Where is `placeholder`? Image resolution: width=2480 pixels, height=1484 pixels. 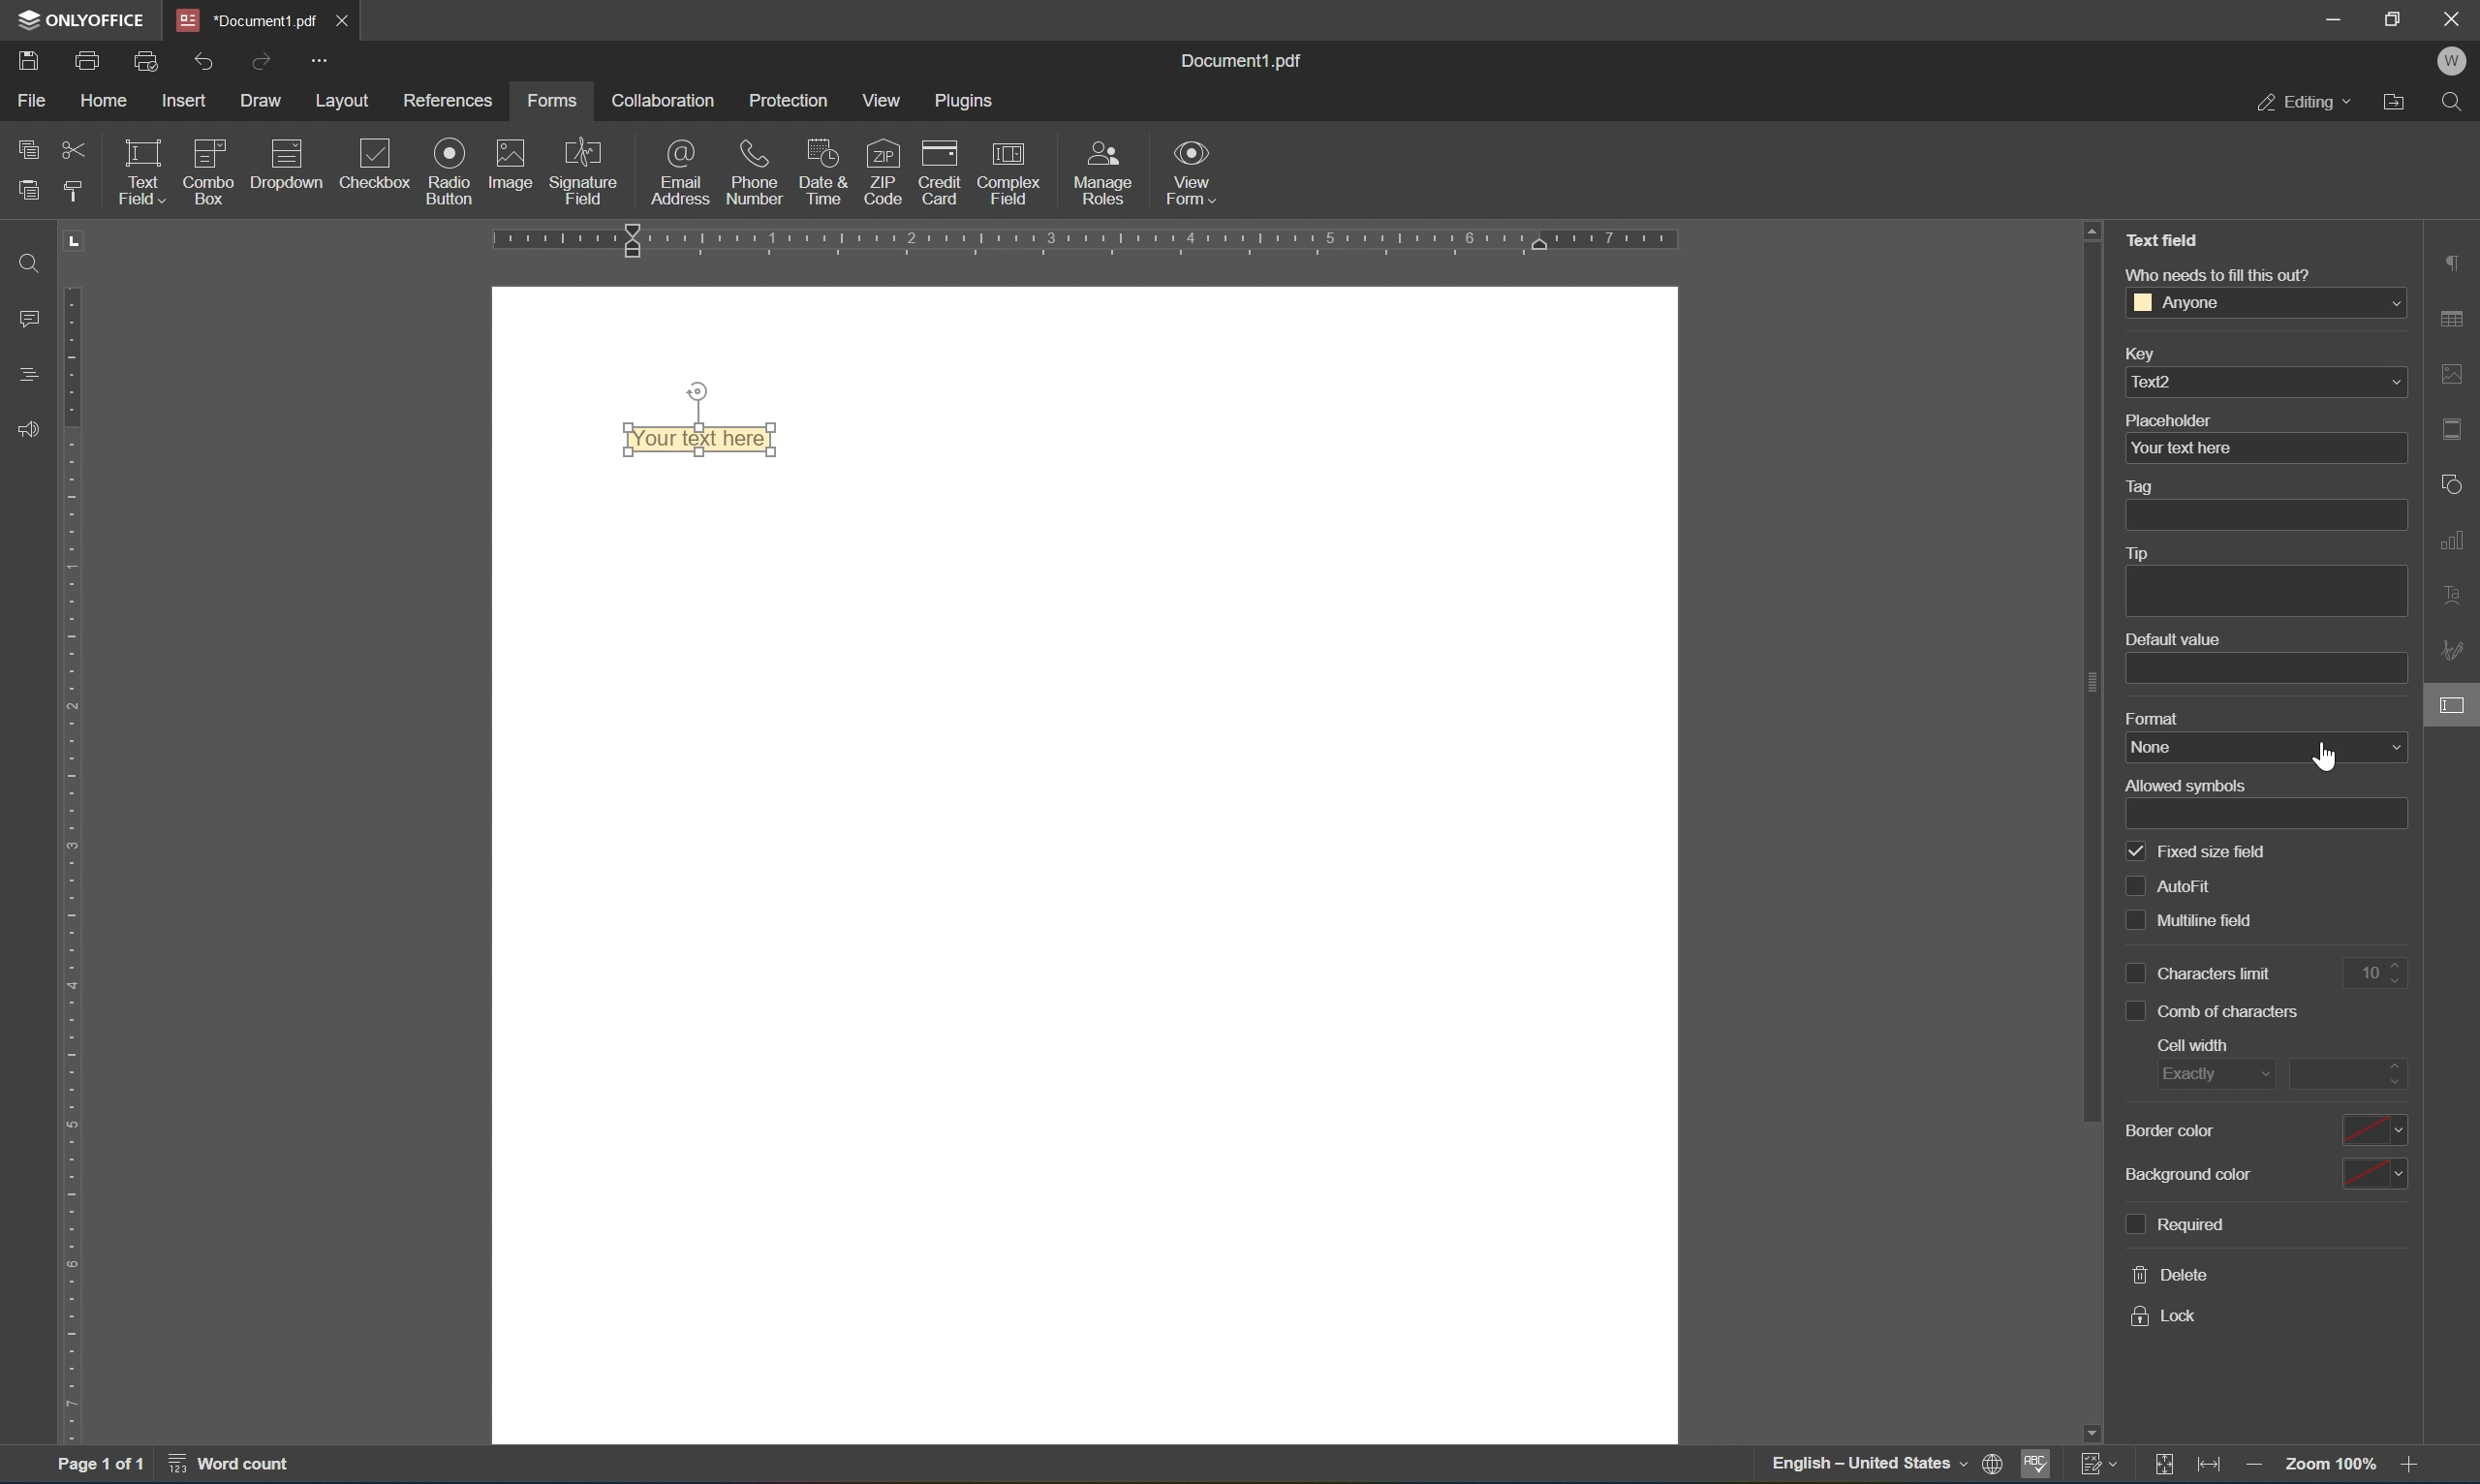 placeholder is located at coordinates (2168, 419).